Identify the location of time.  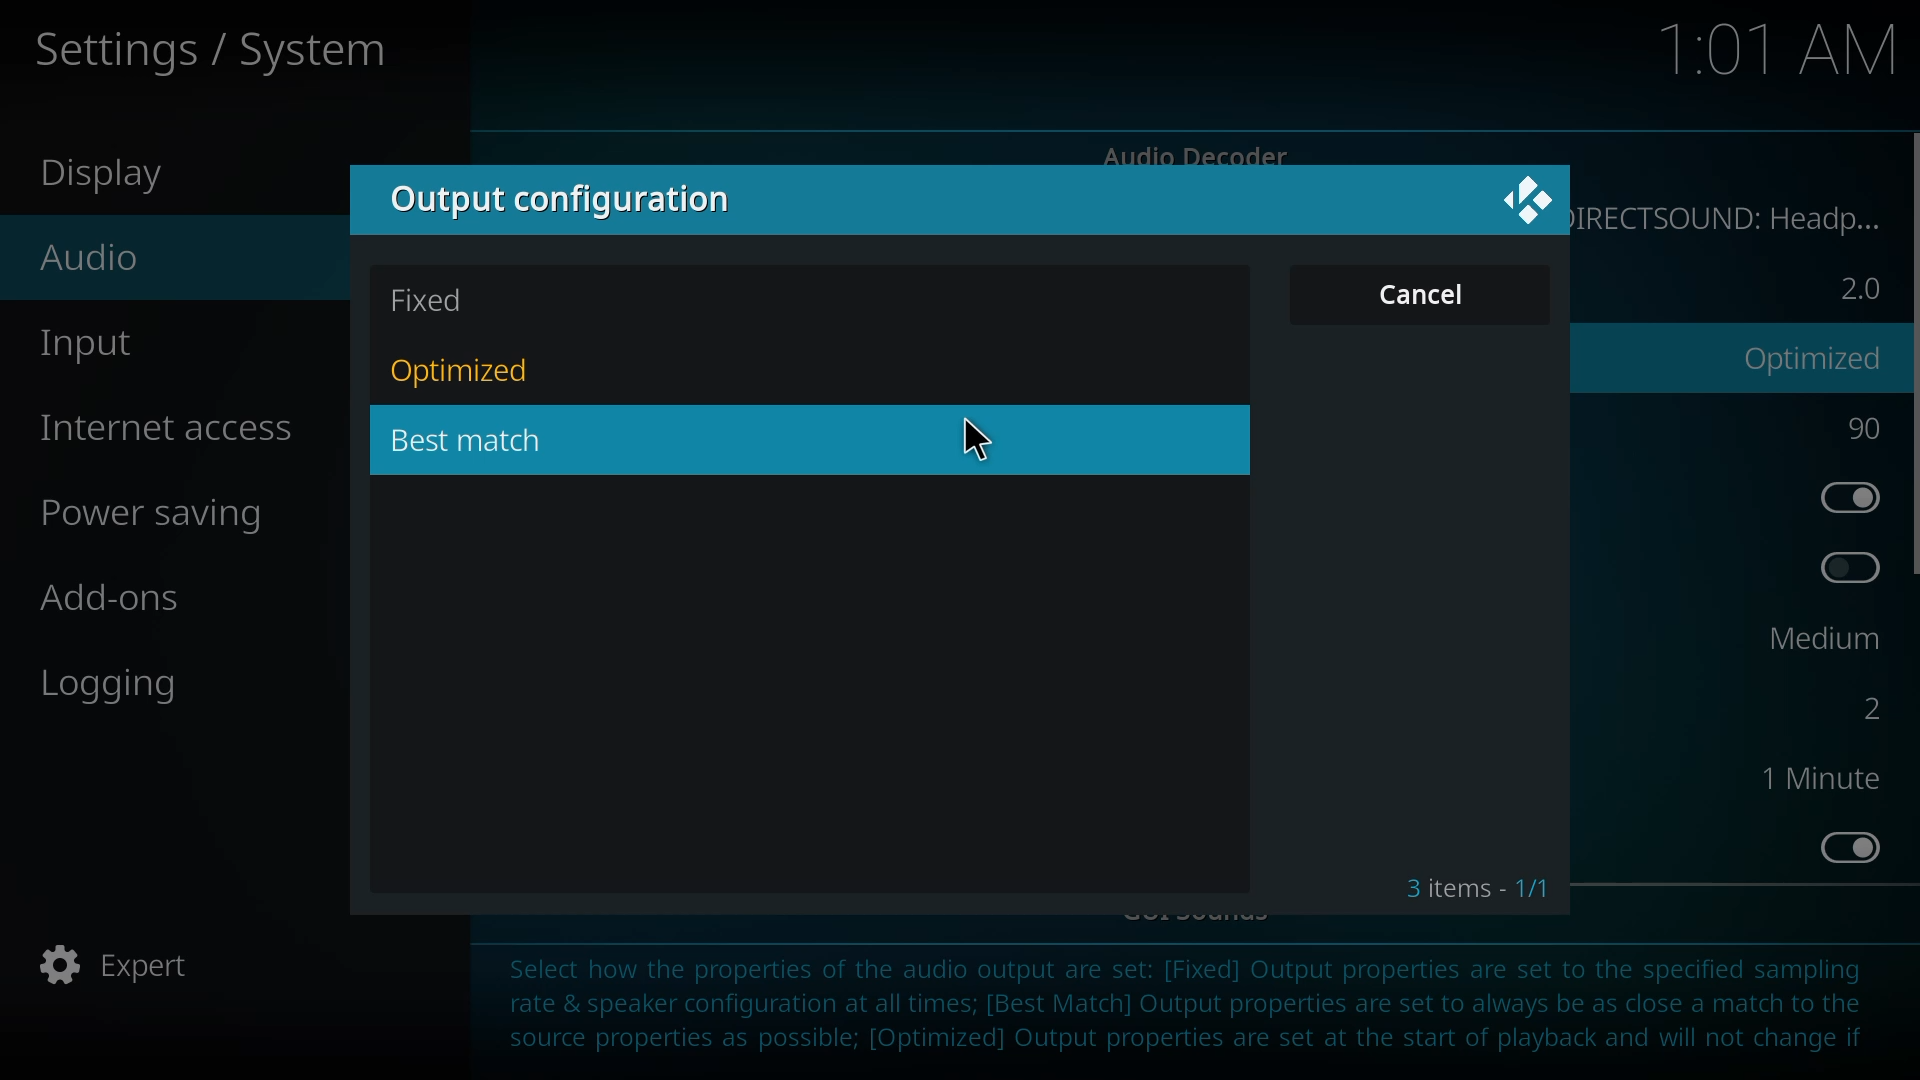
(1768, 53).